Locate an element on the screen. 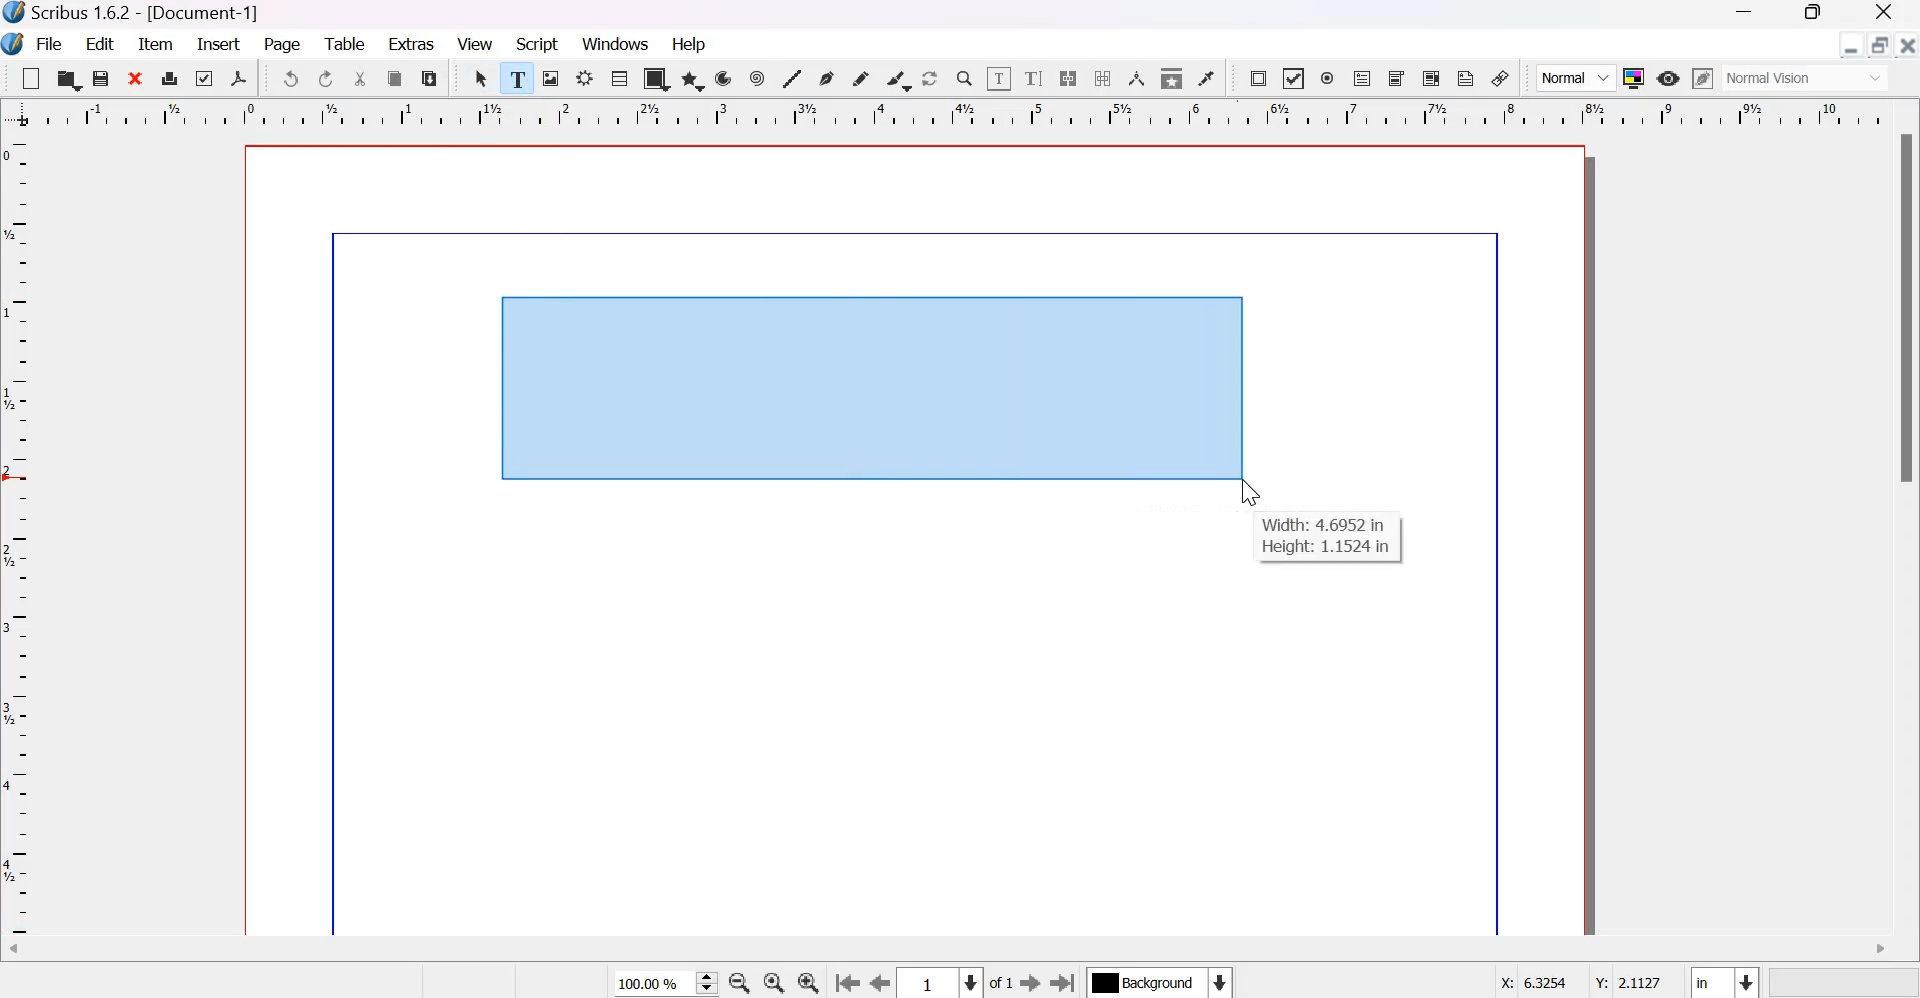   is located at coordinates (812, 984).